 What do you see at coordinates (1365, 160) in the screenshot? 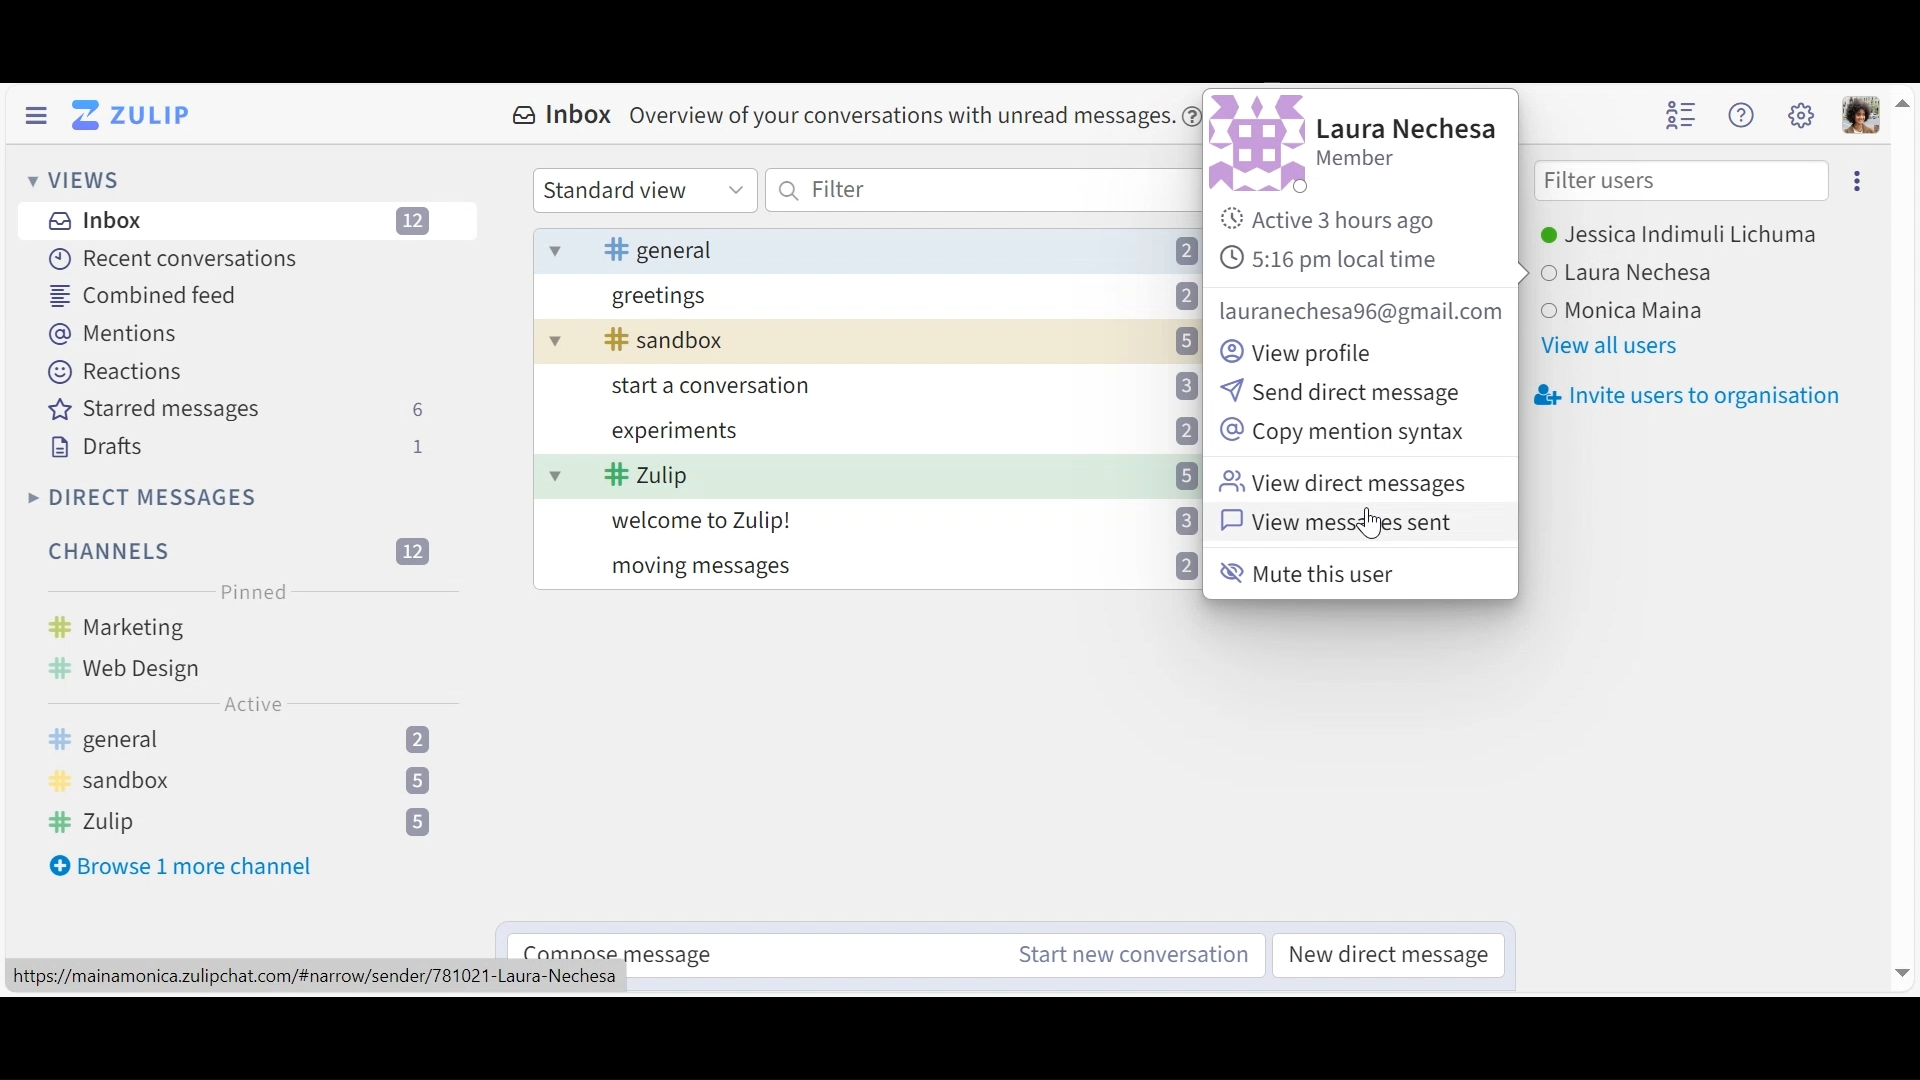
I see `Role` at bounding box center [1365, 160].